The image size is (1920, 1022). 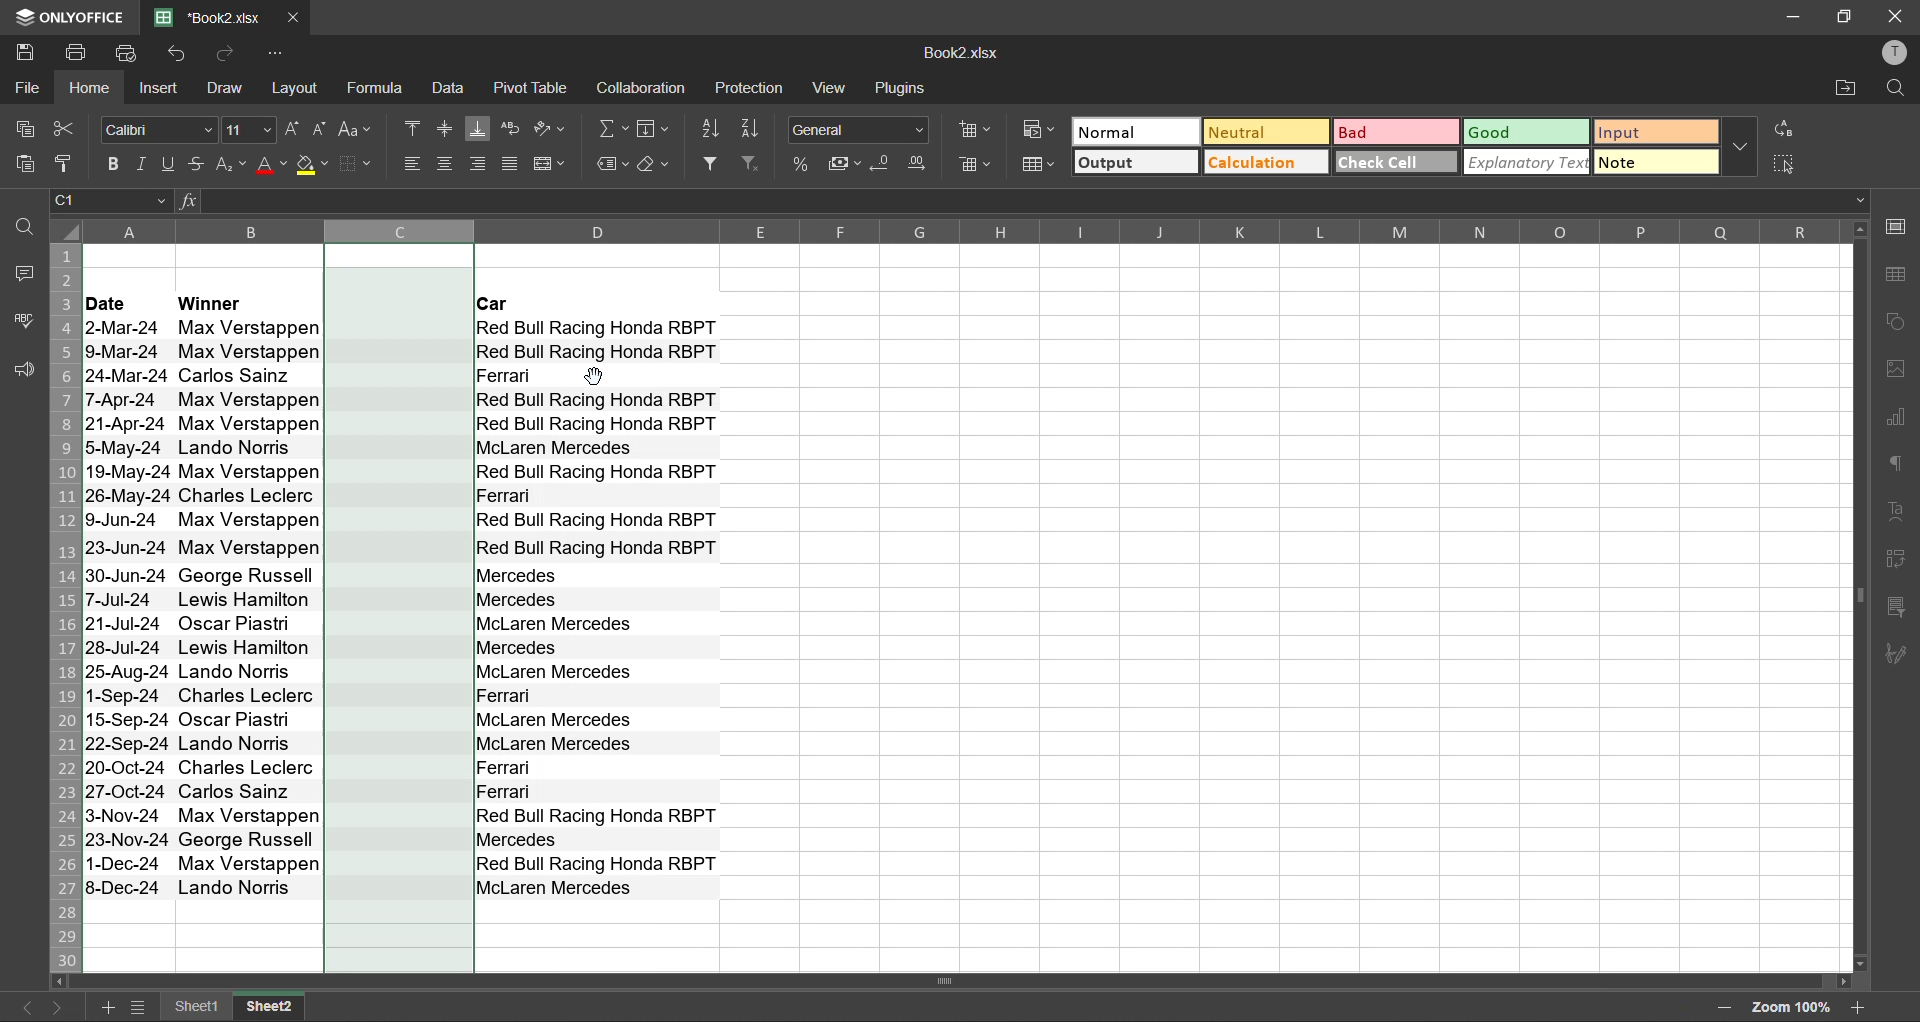 What do you see at coordinates (610, 131) in the screenshot?
I see `summation` at bounding box center [610, 131].